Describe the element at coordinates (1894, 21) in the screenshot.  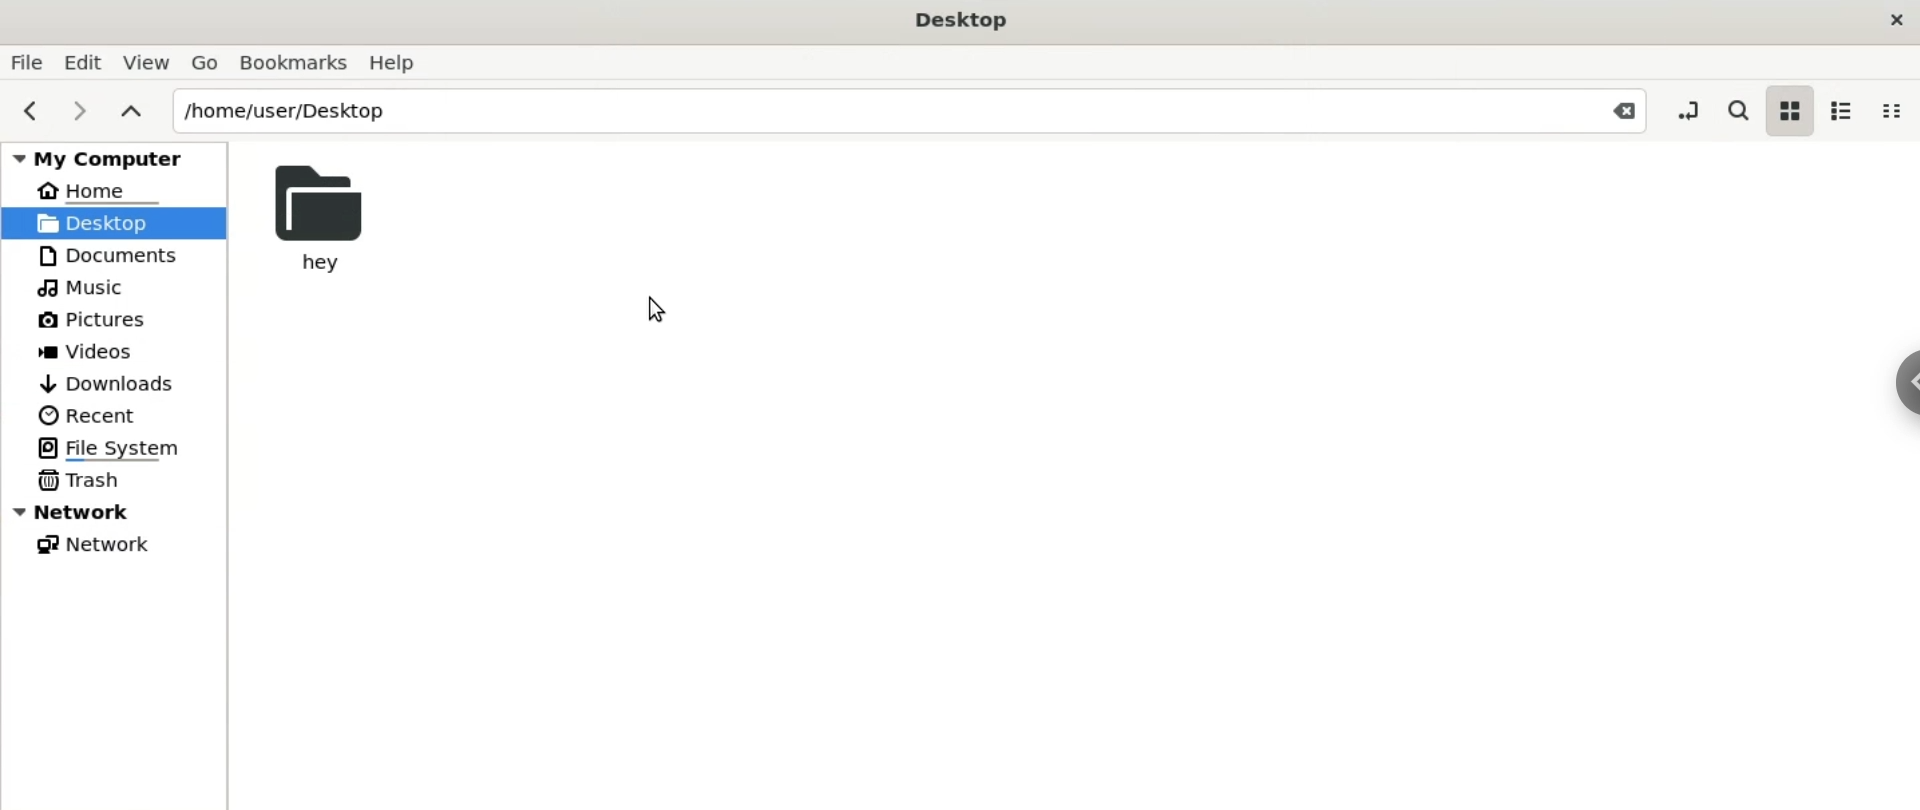
I see `close` at that location.